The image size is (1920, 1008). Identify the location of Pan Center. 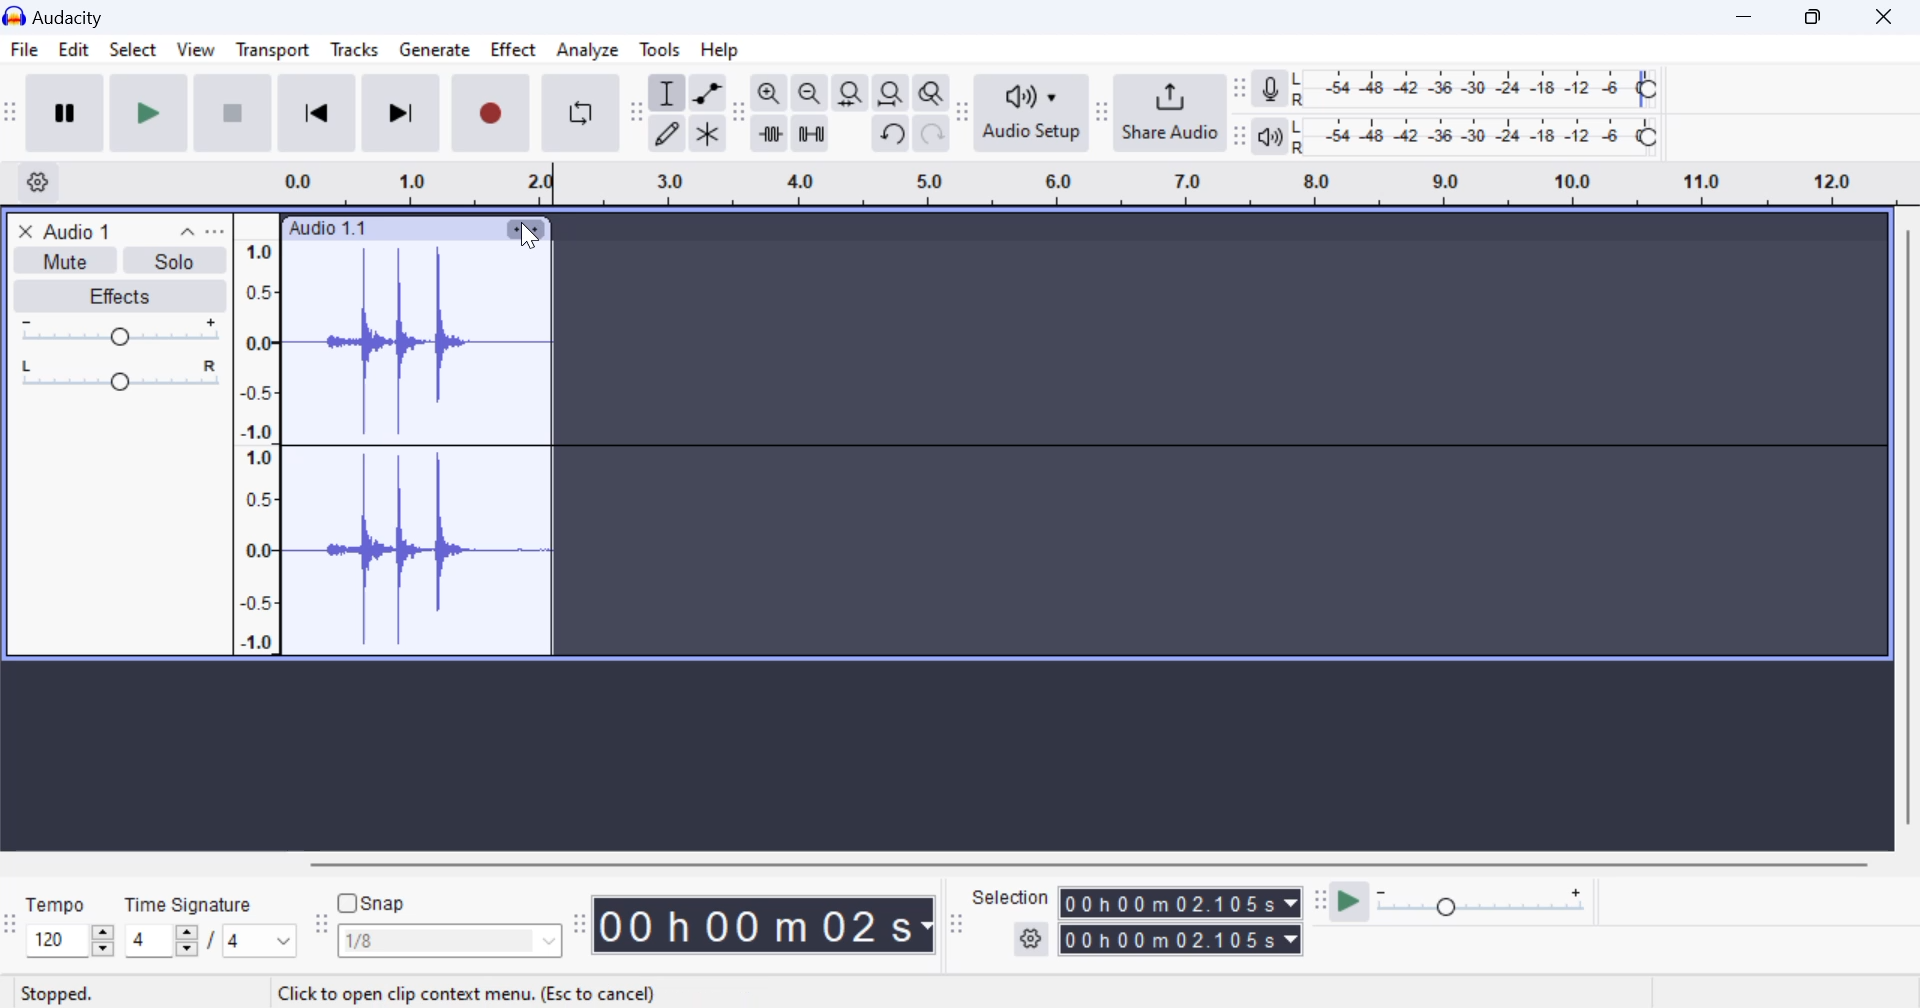
(125, 374).